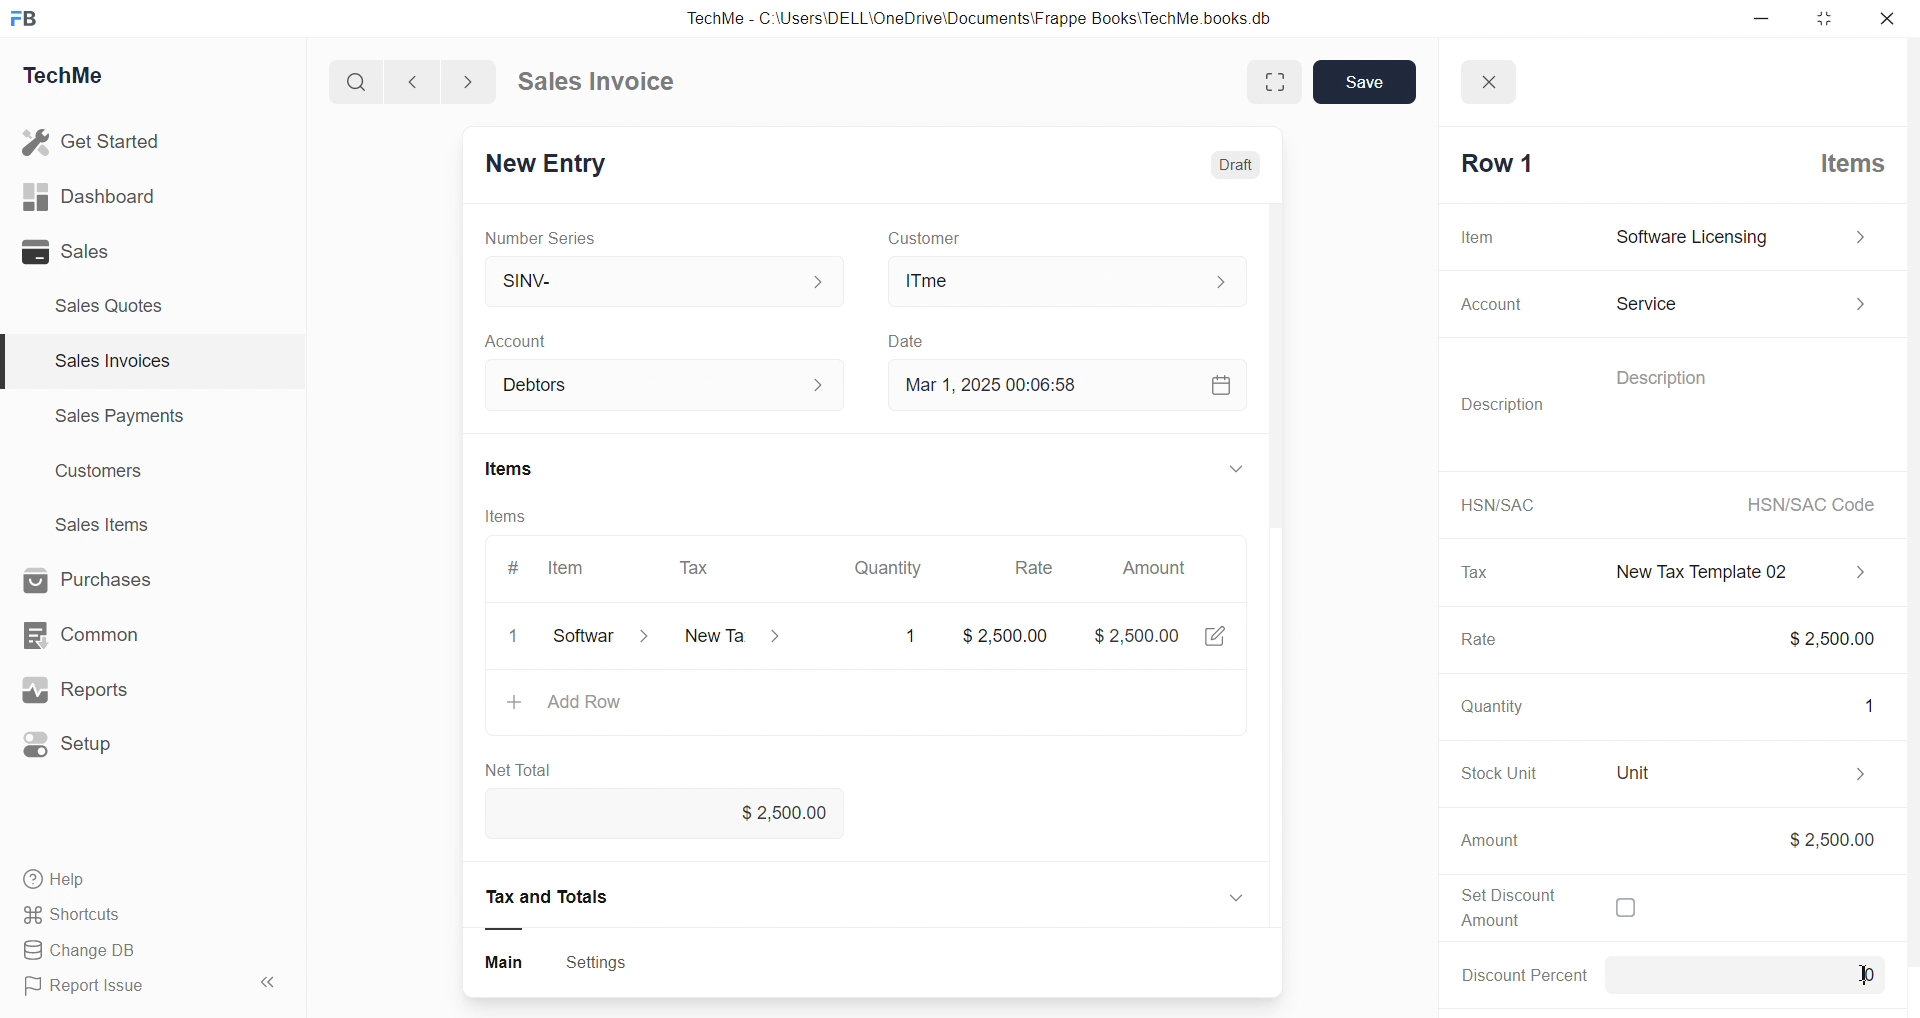 Image resolution: width=1920 pixels, height=1018 pixels. I want to click on  Help, so click(65, 882).